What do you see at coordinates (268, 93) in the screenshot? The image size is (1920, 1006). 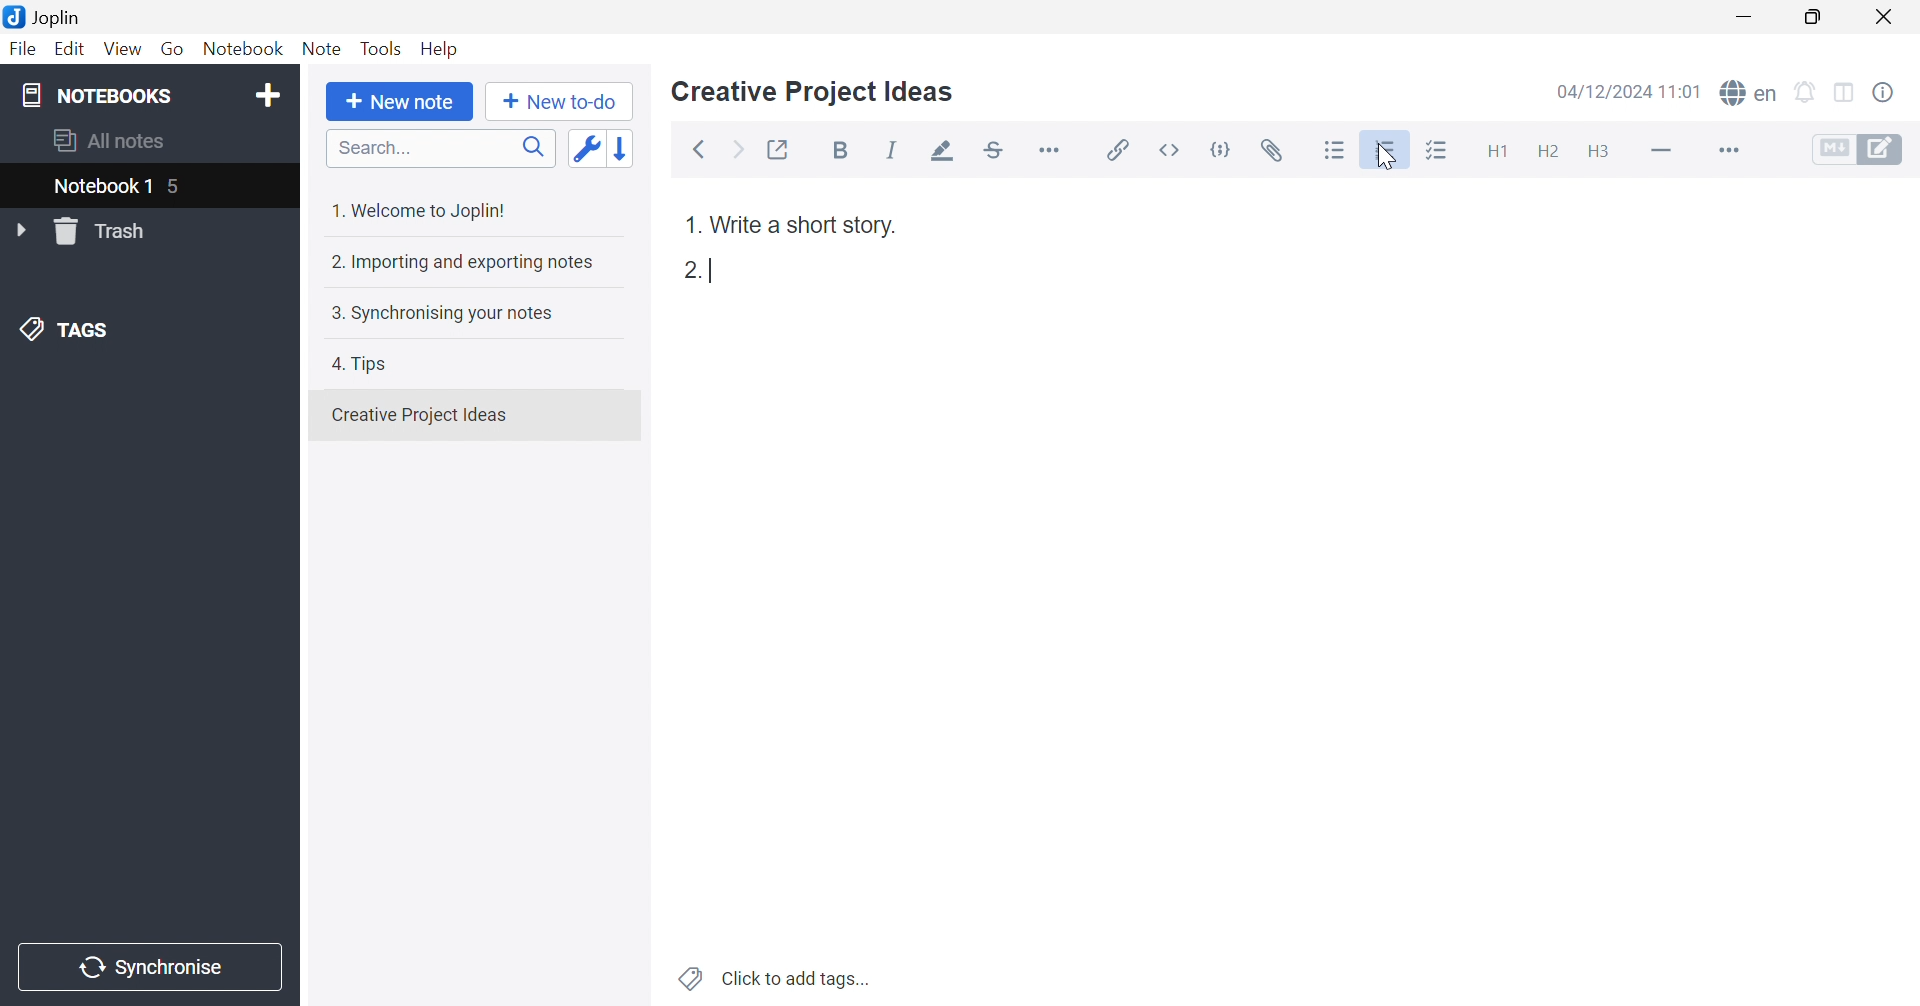 I see `Add notebook` at bounding box center [268, 93].